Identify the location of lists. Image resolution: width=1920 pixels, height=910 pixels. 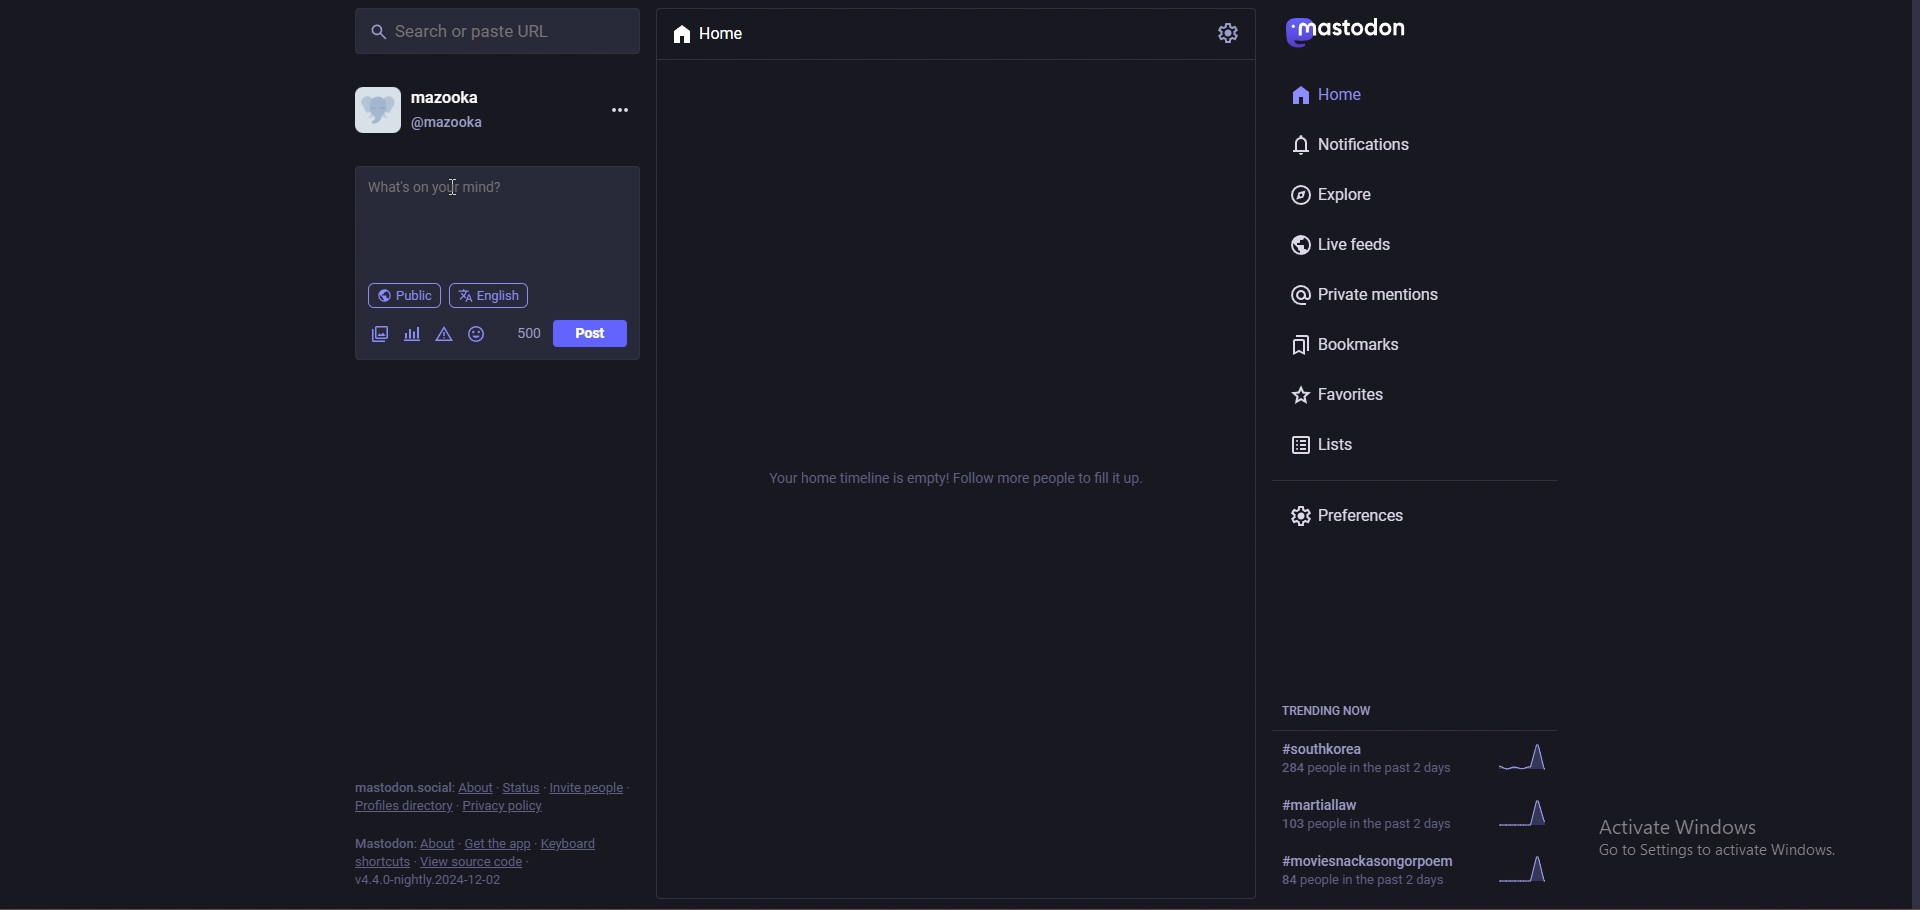
(1402, 446).